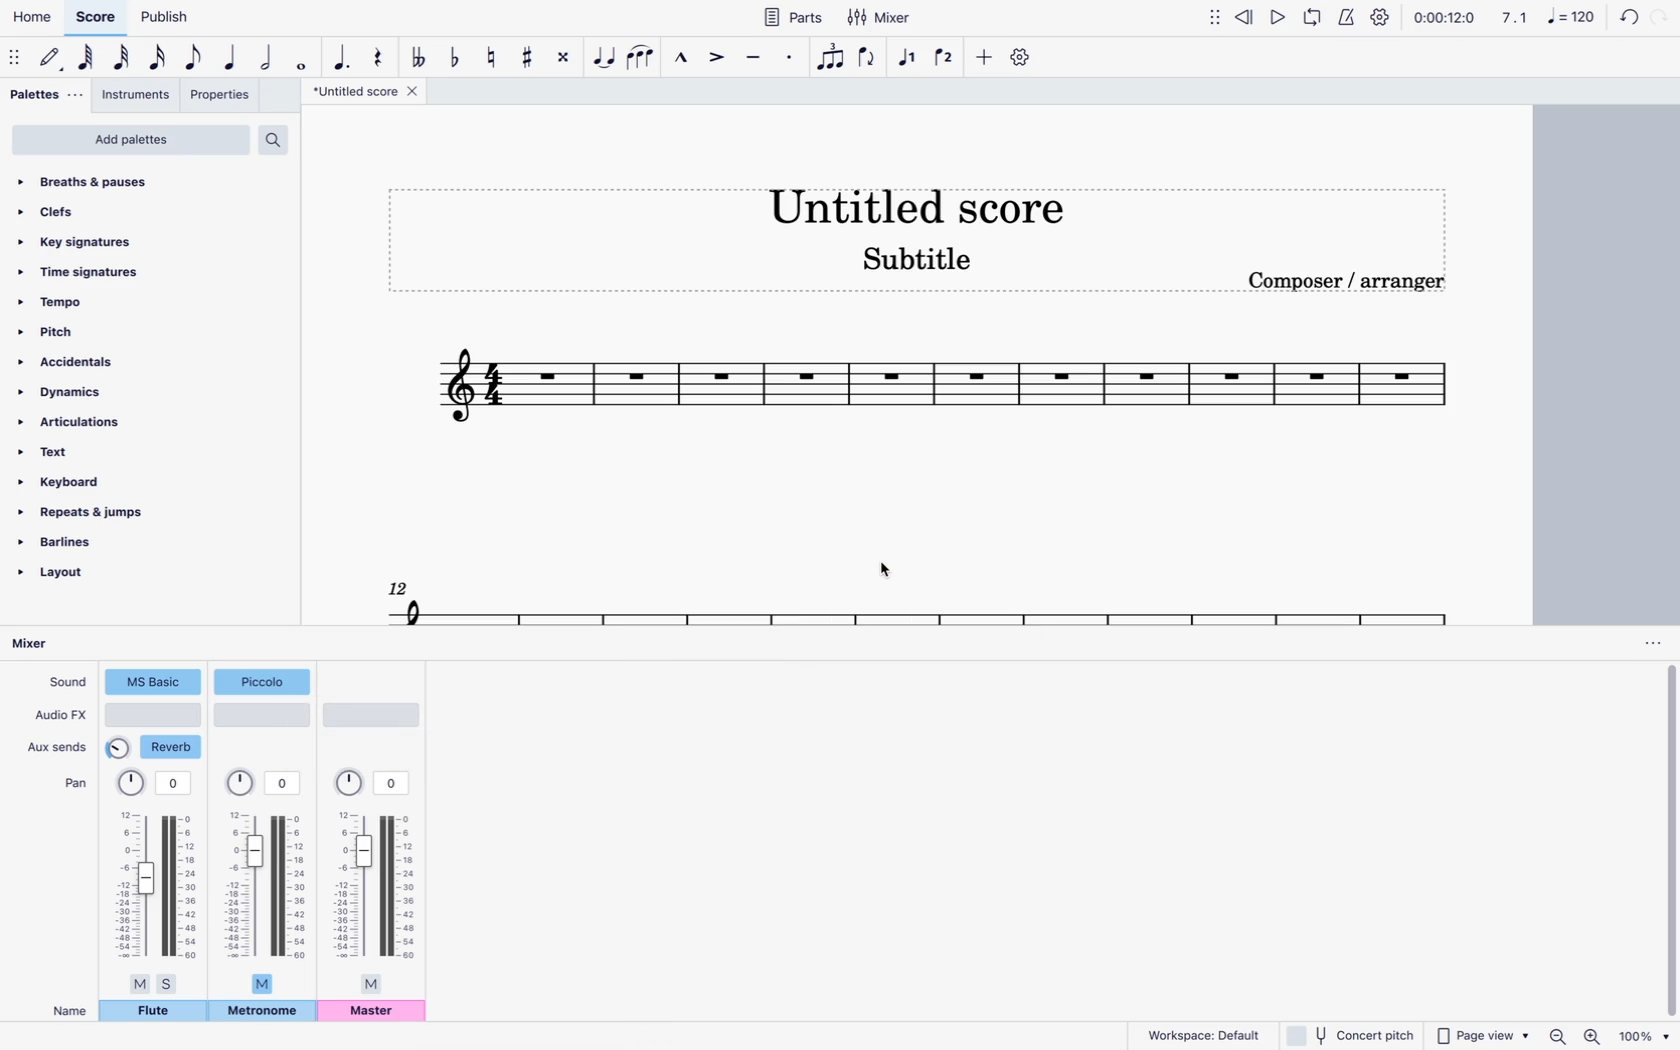  What do you see at coordinates (1645, 1036) in the screenshot?
I see `zoom percentage` at bounding box center [1645, 1036].